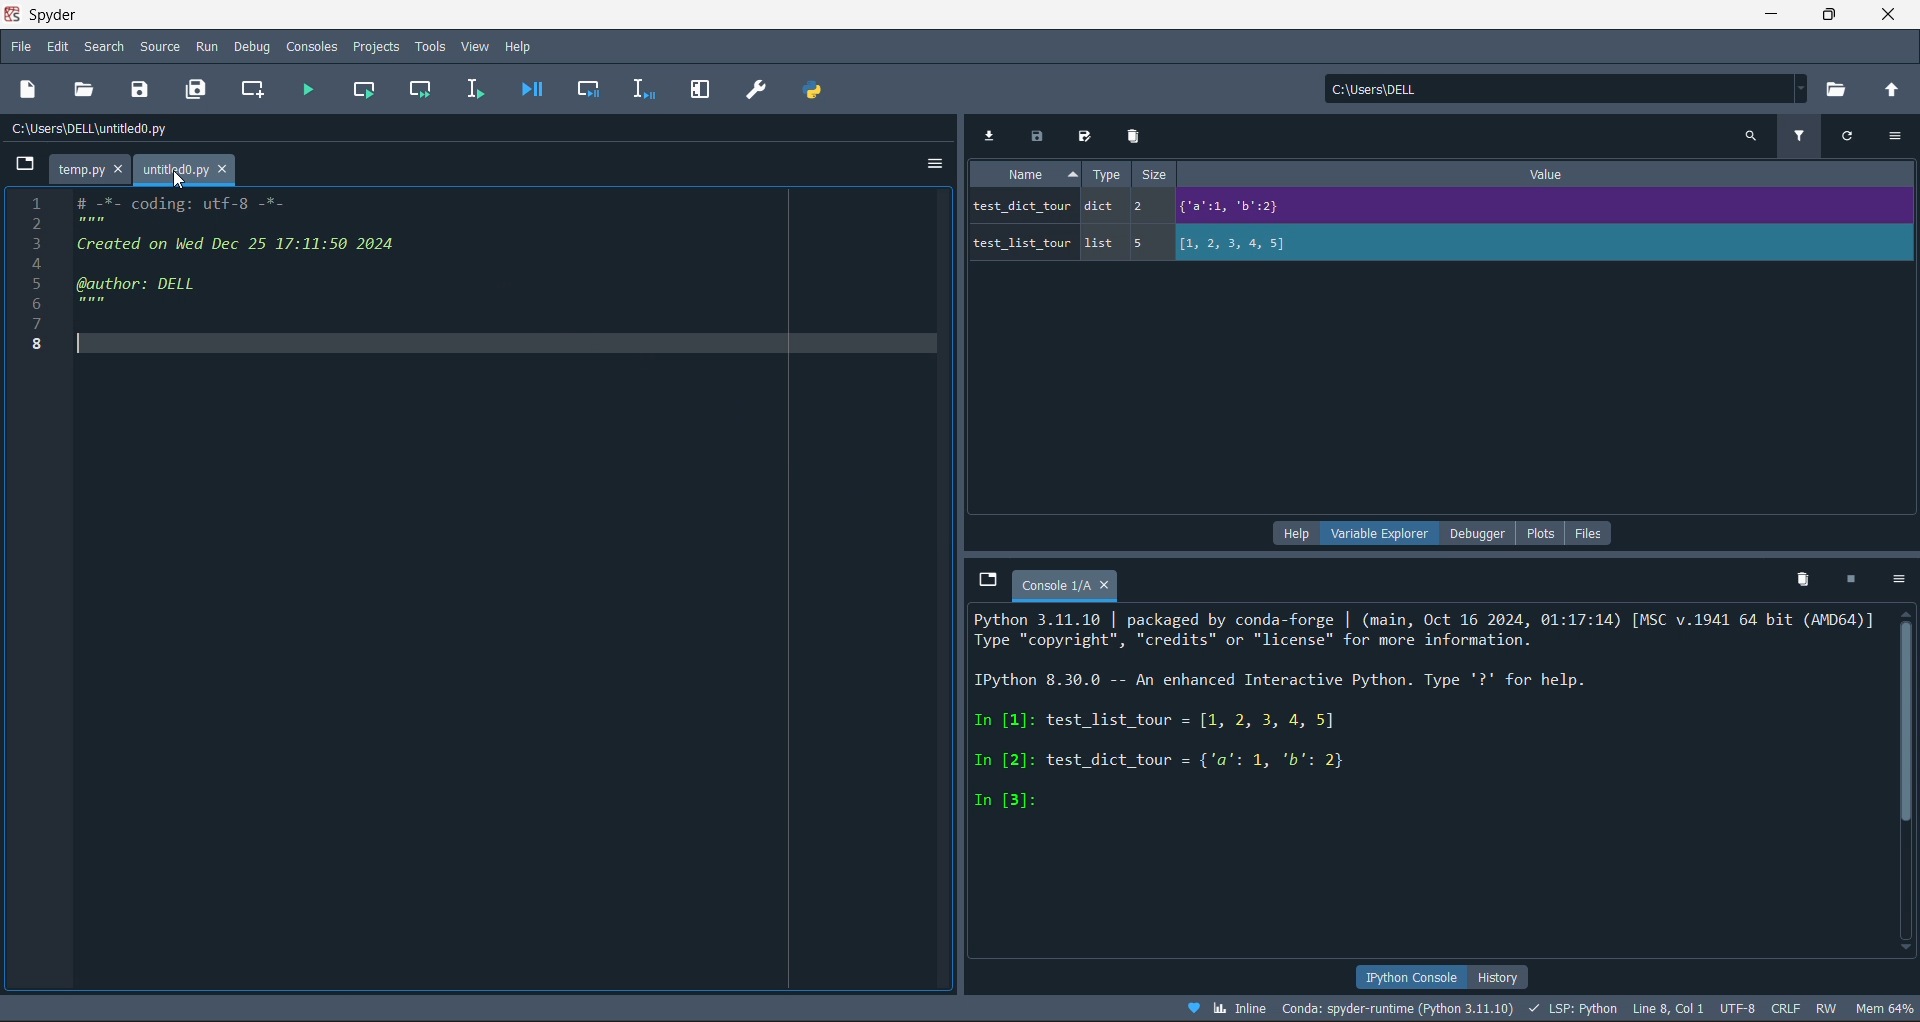 This screenshot has width=1920, height=1022. What do you see at coordinates (1671, 1009) in the screenshot?
I see `Line 8, Col 1` at bounding box center [1671, 1009].